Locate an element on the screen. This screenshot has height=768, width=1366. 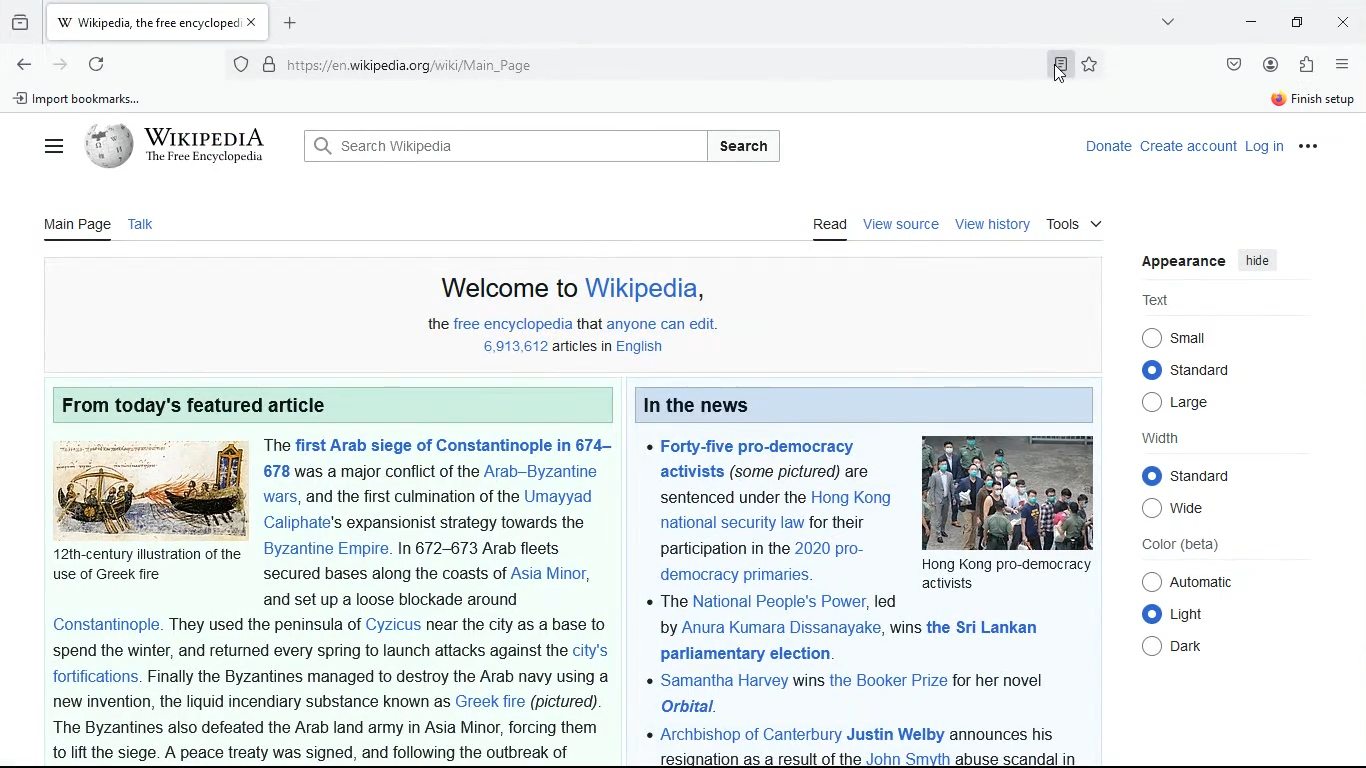
hide is located at coordinates (1262, 261).